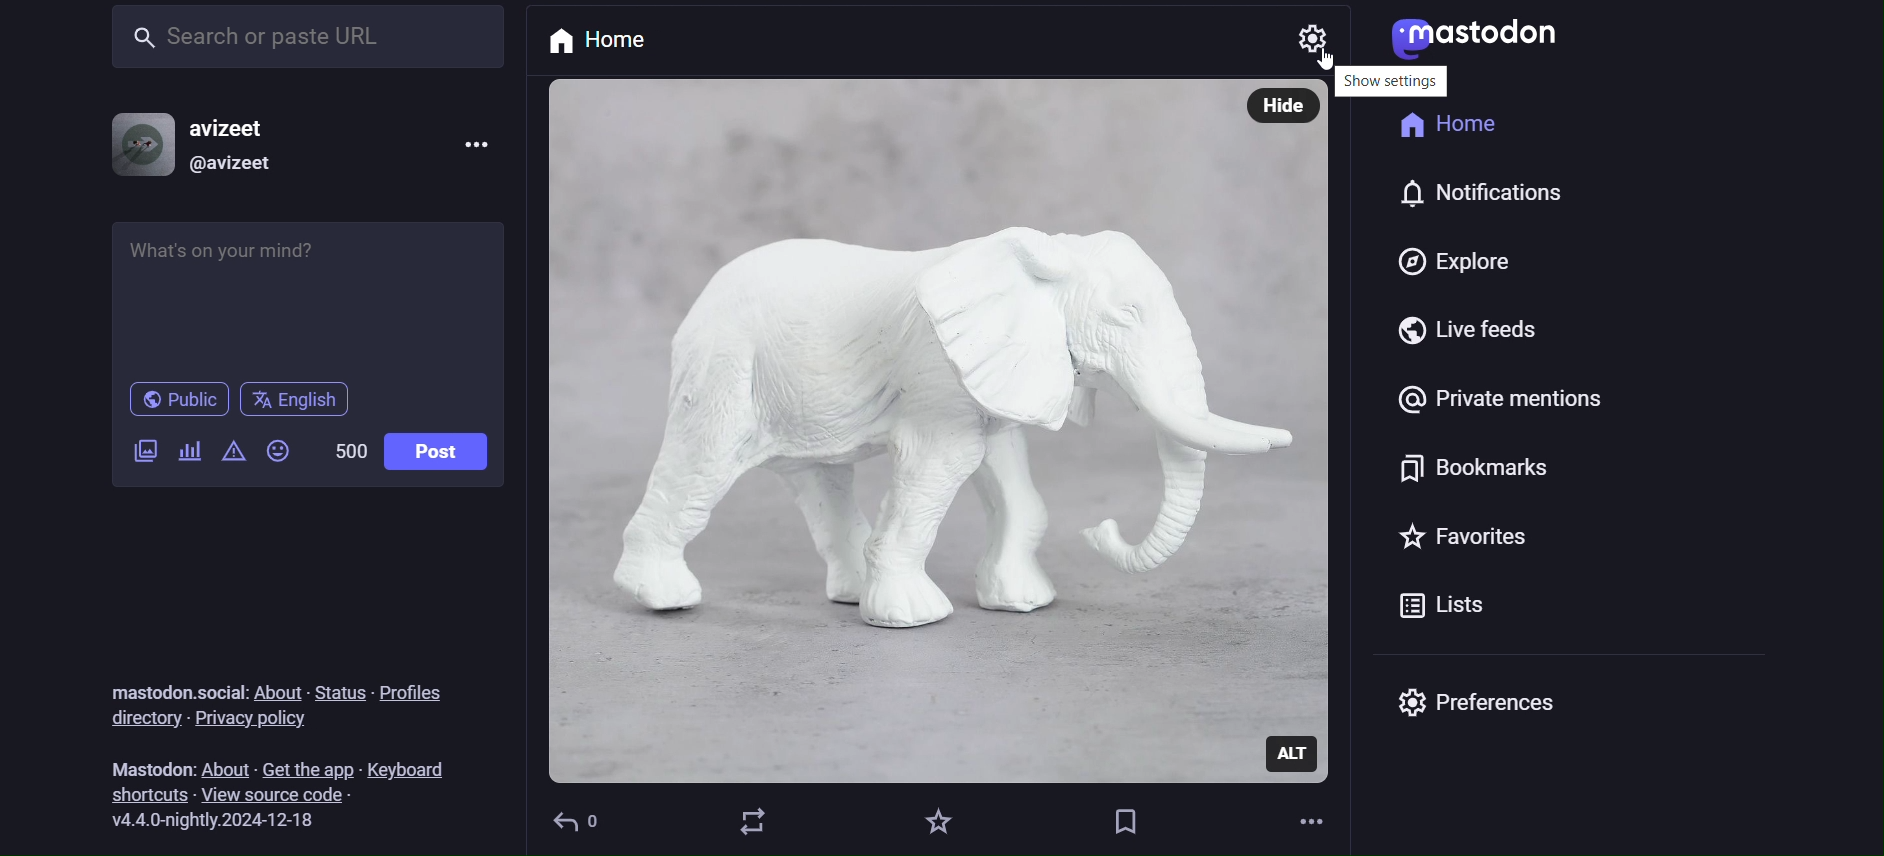  I want to click on Preferences, so click(1493, 711).